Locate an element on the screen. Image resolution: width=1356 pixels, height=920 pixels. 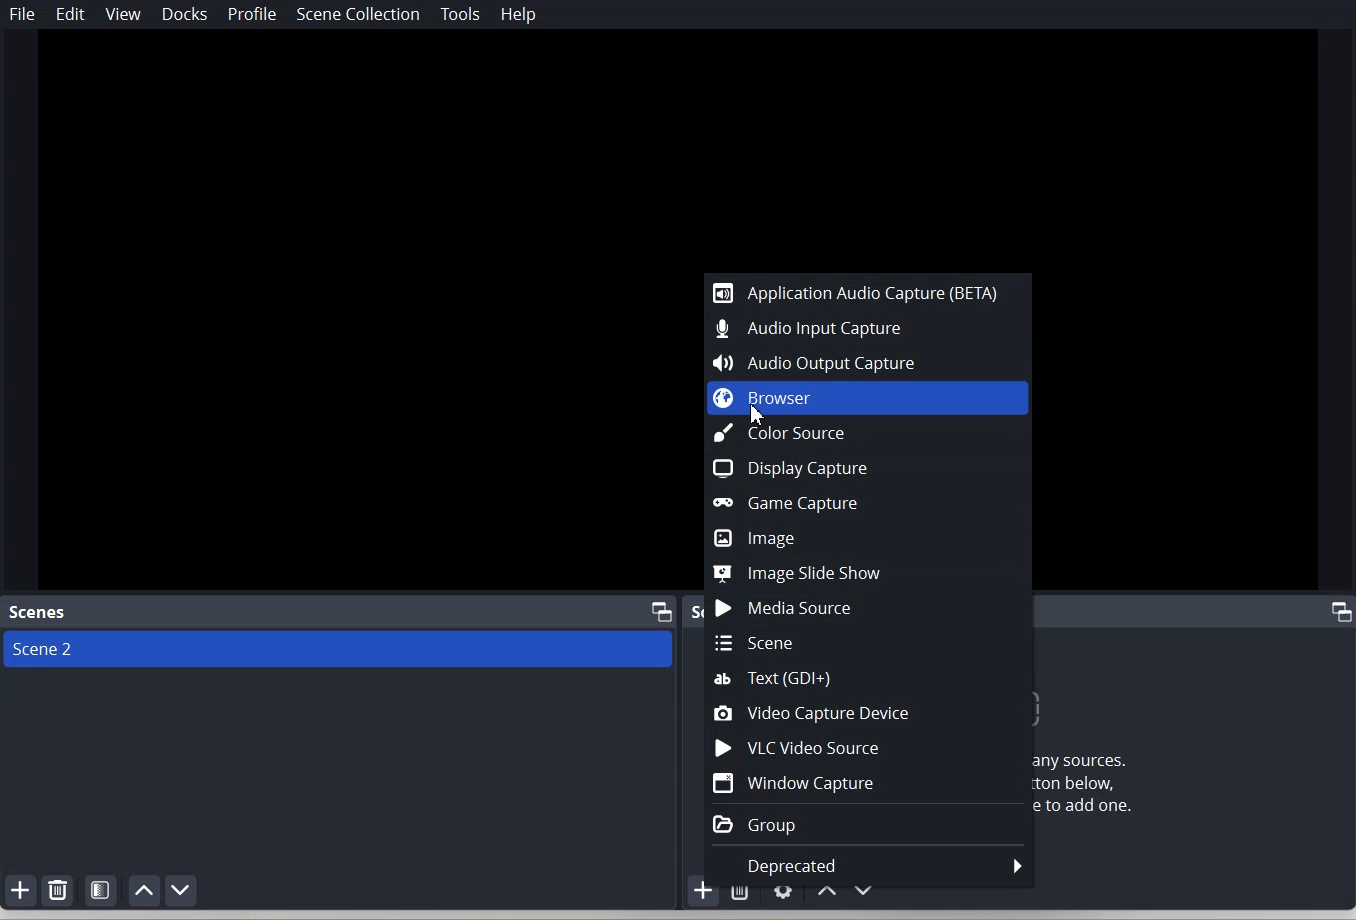
Open Source Properties is located at coordinates (784, 895).